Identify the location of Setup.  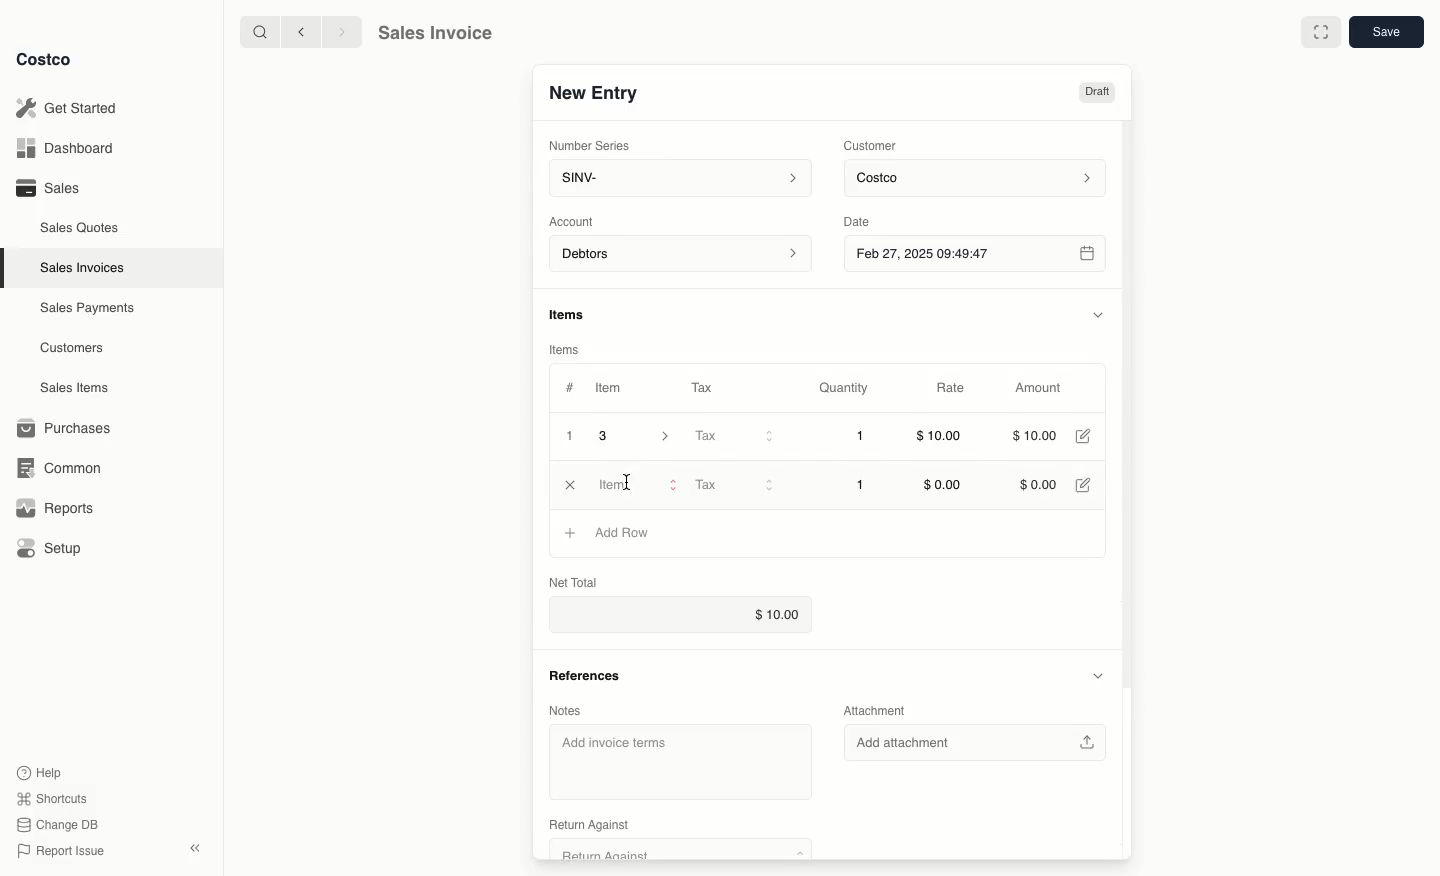
(51, 550).